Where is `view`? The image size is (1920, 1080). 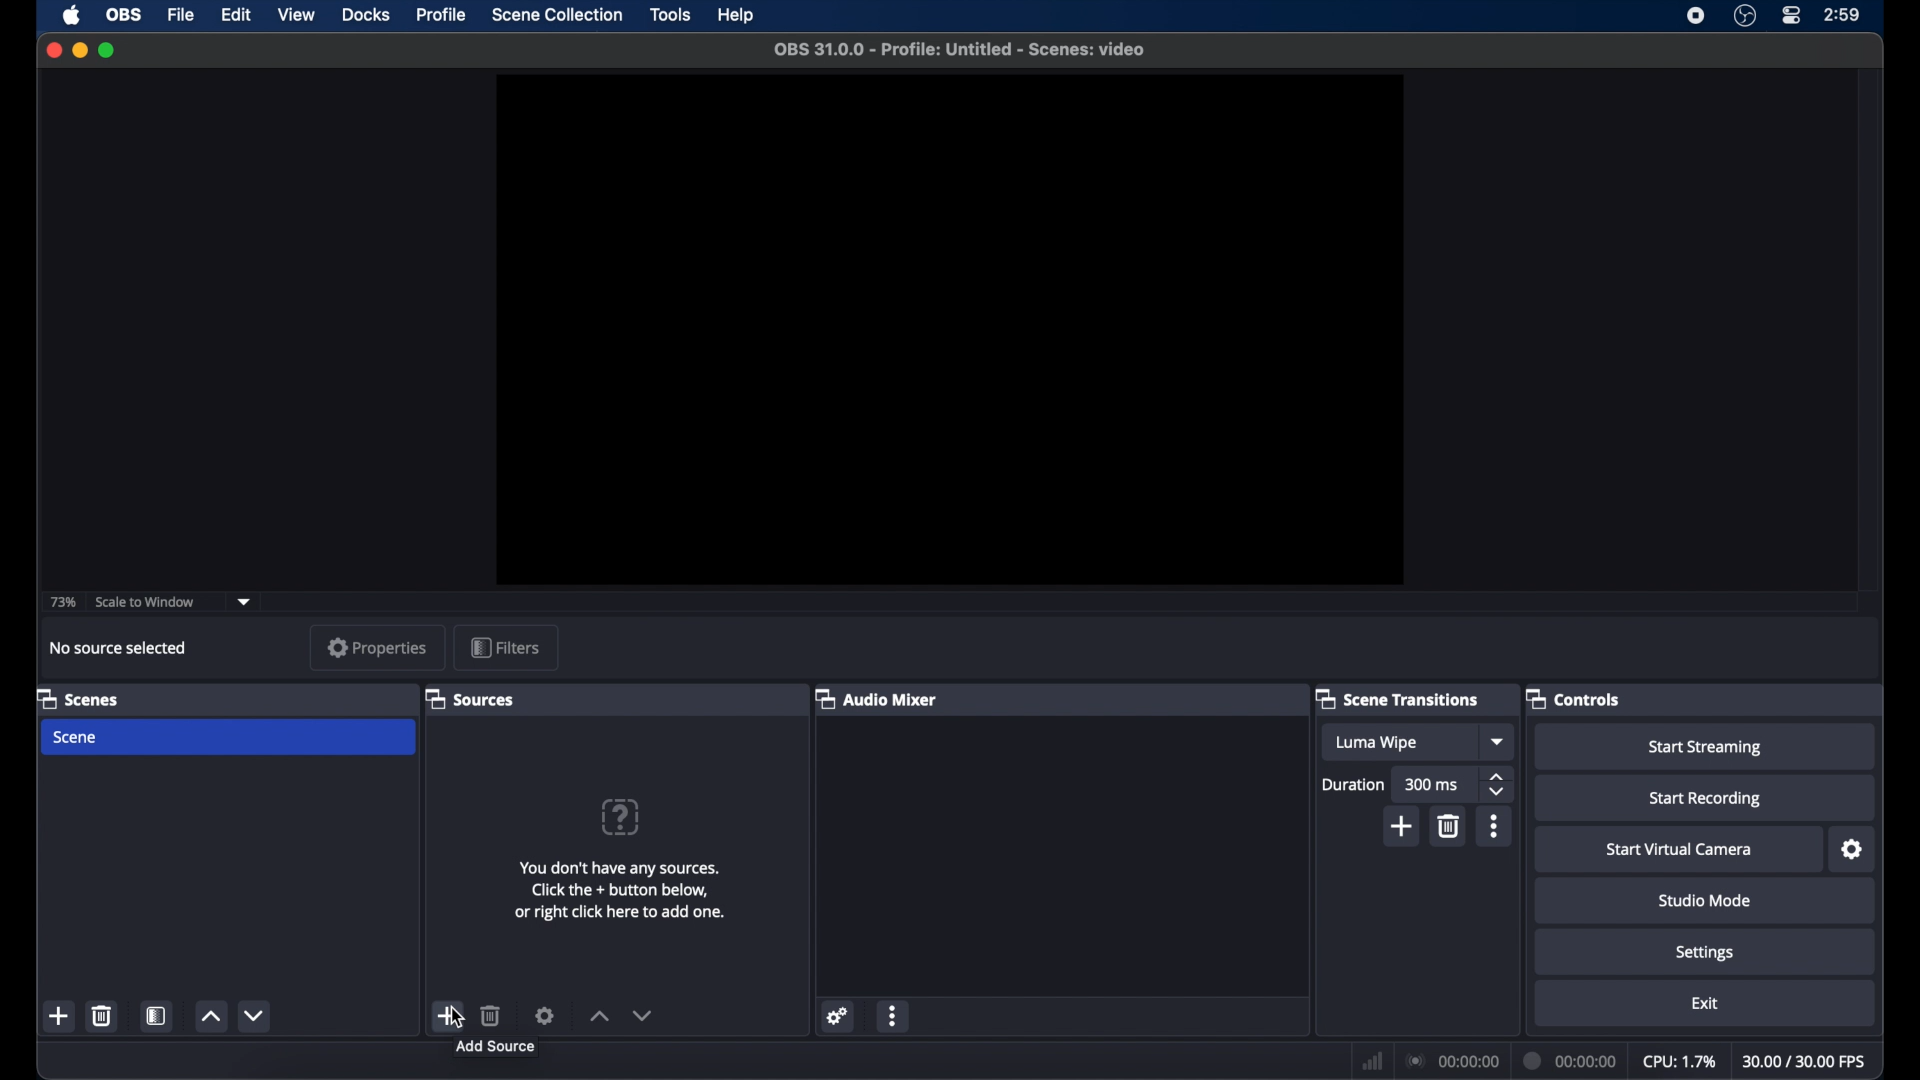 view is located at coordinates (296, 13).